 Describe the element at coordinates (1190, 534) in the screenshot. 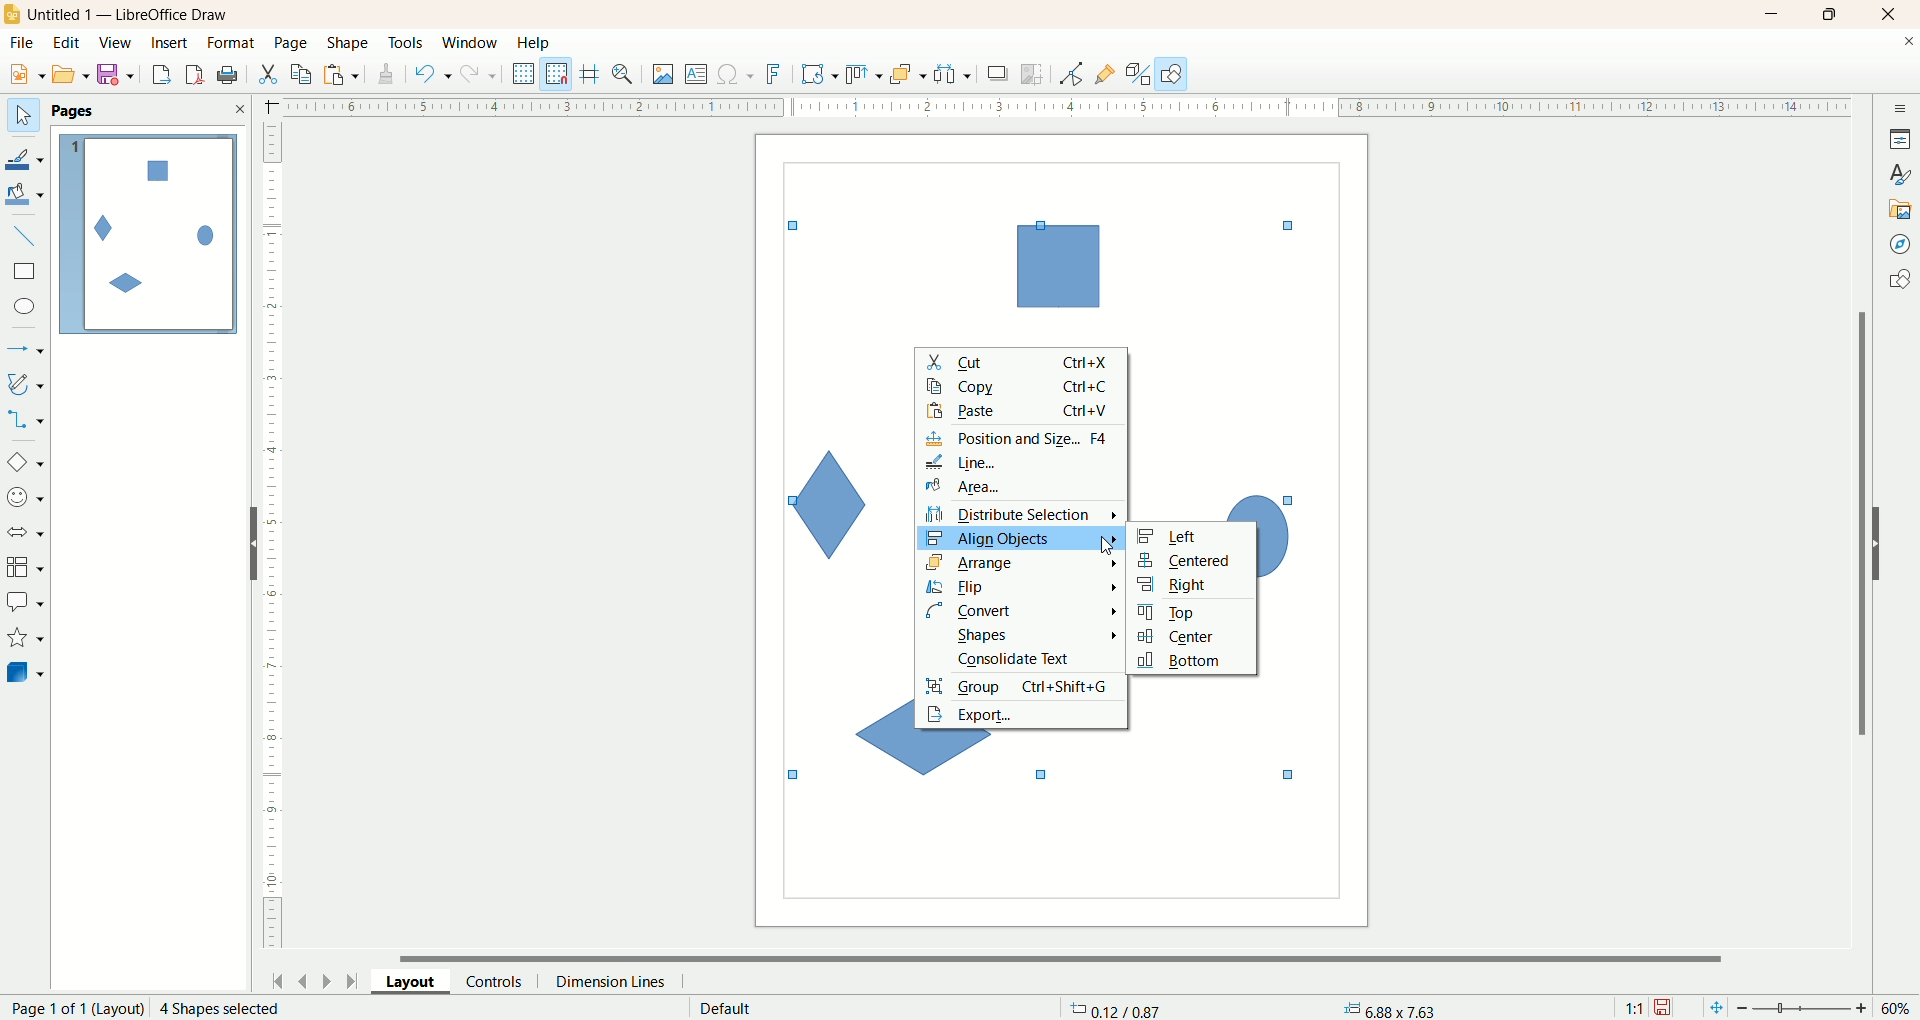

I see `left` at that location.